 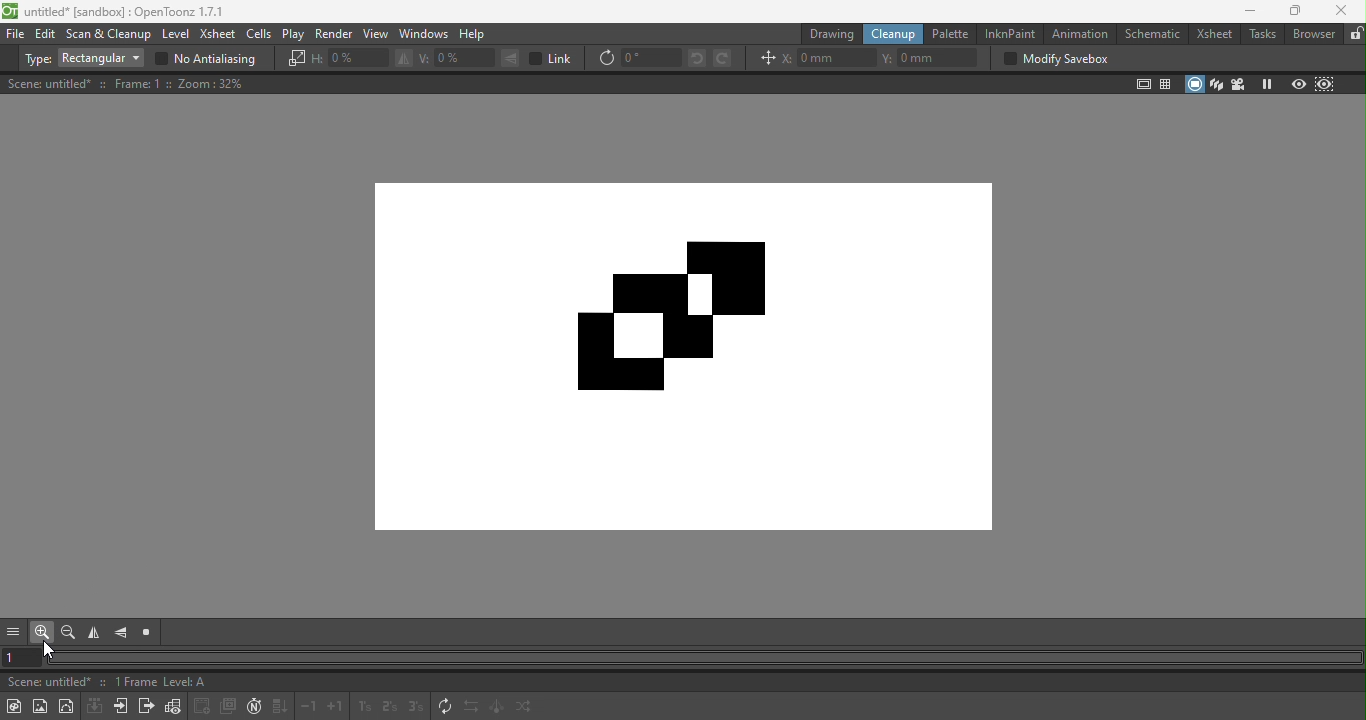 I want to click on Level, so click(x=176, y=35).